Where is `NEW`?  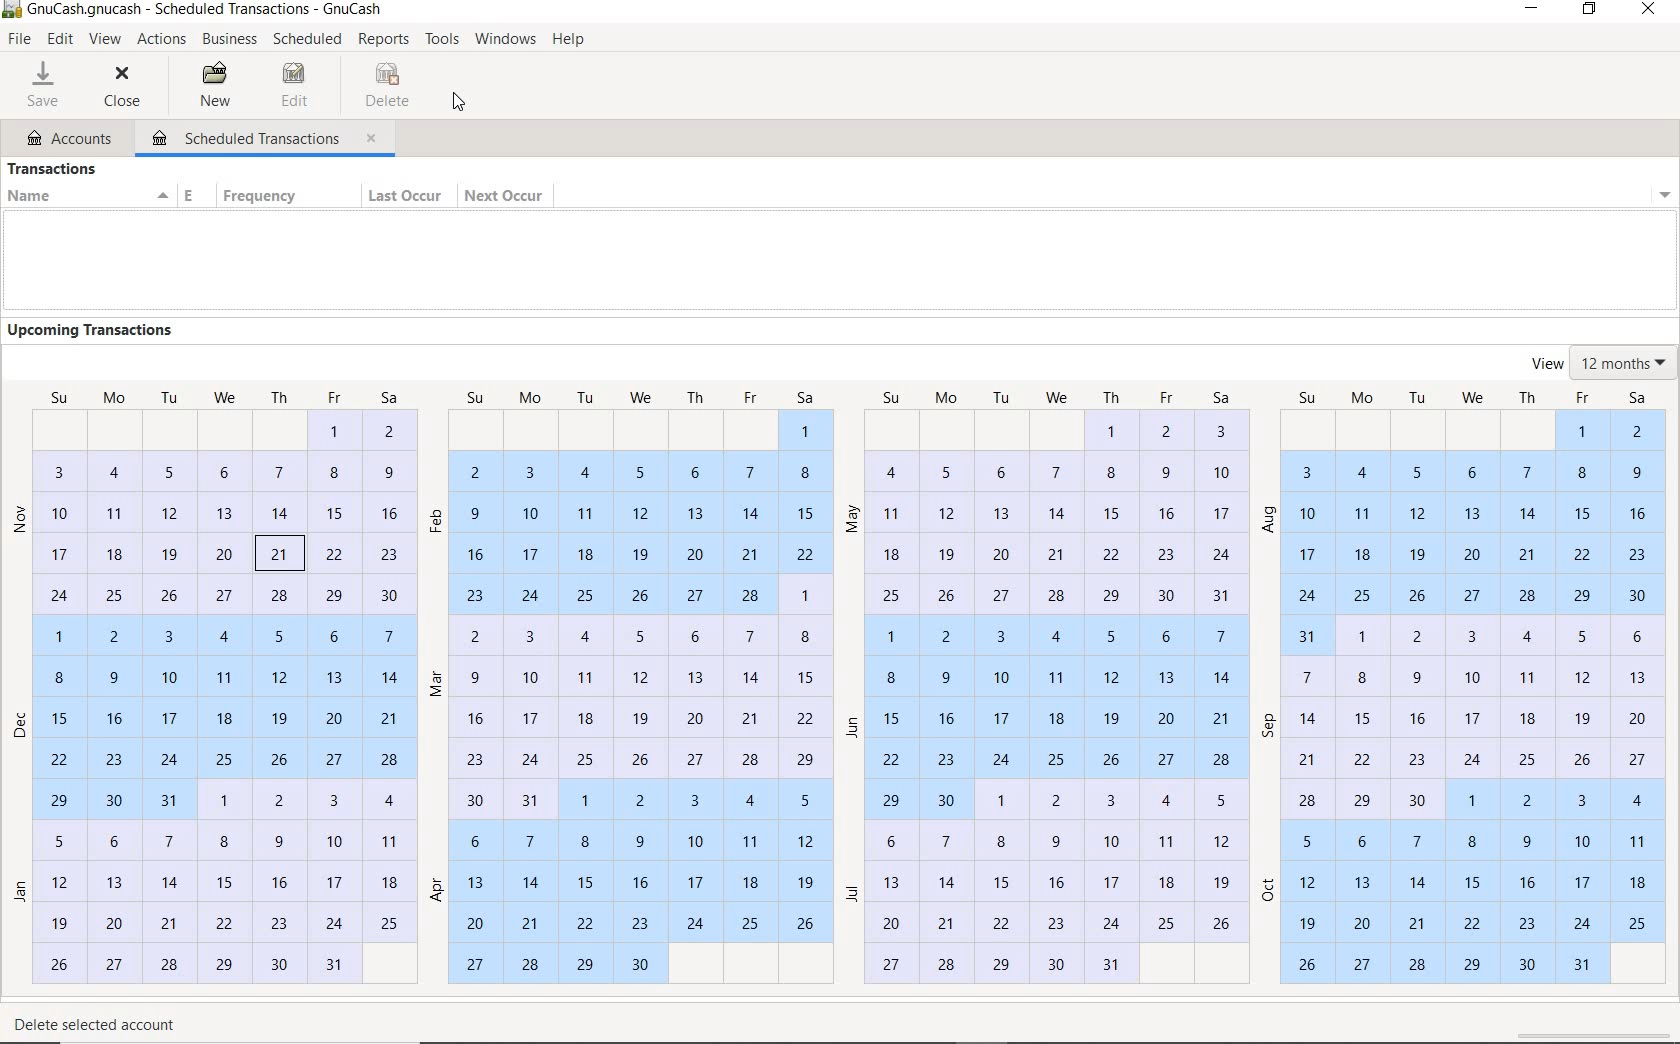
NEW is located at coordinates (219, 88).